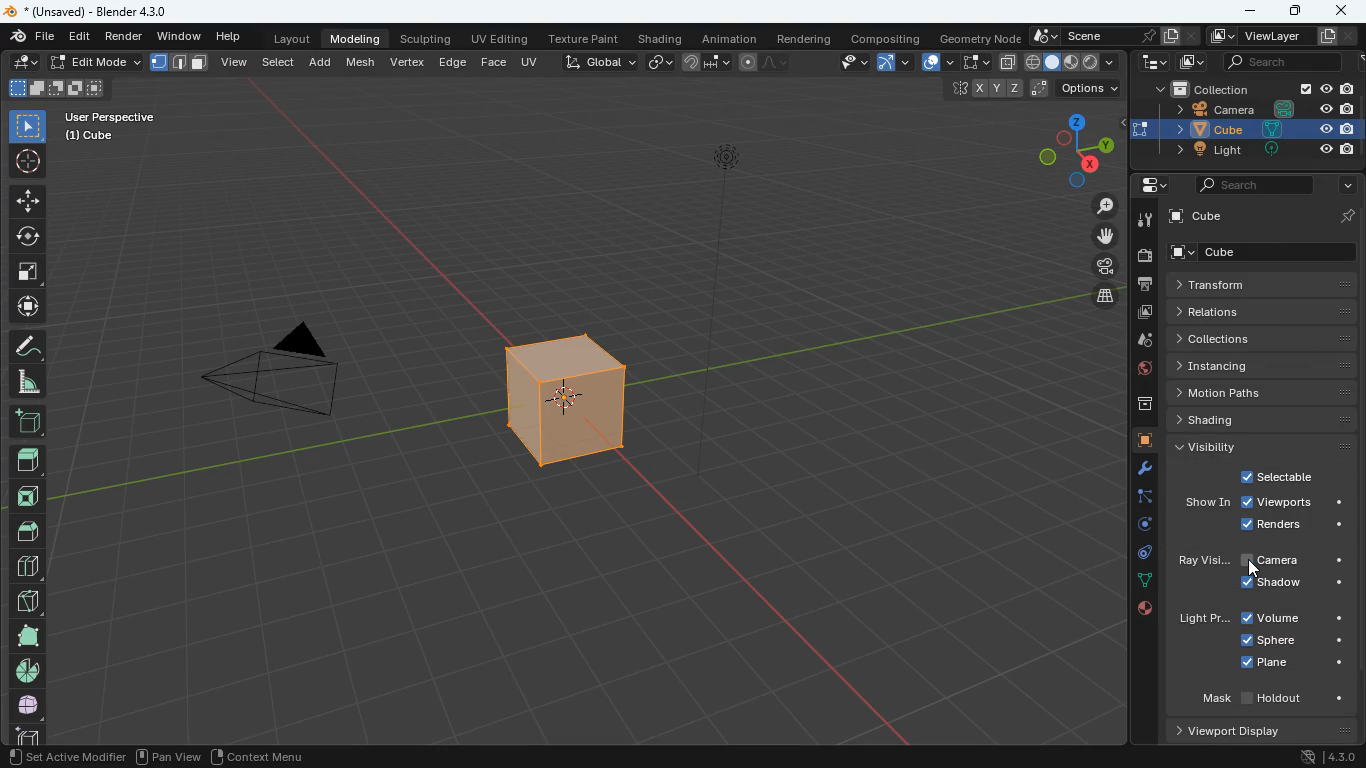  What do you see at coordinates (884, 38) in the screenshot?
I see `compositing` at bounding box center [884, 38].